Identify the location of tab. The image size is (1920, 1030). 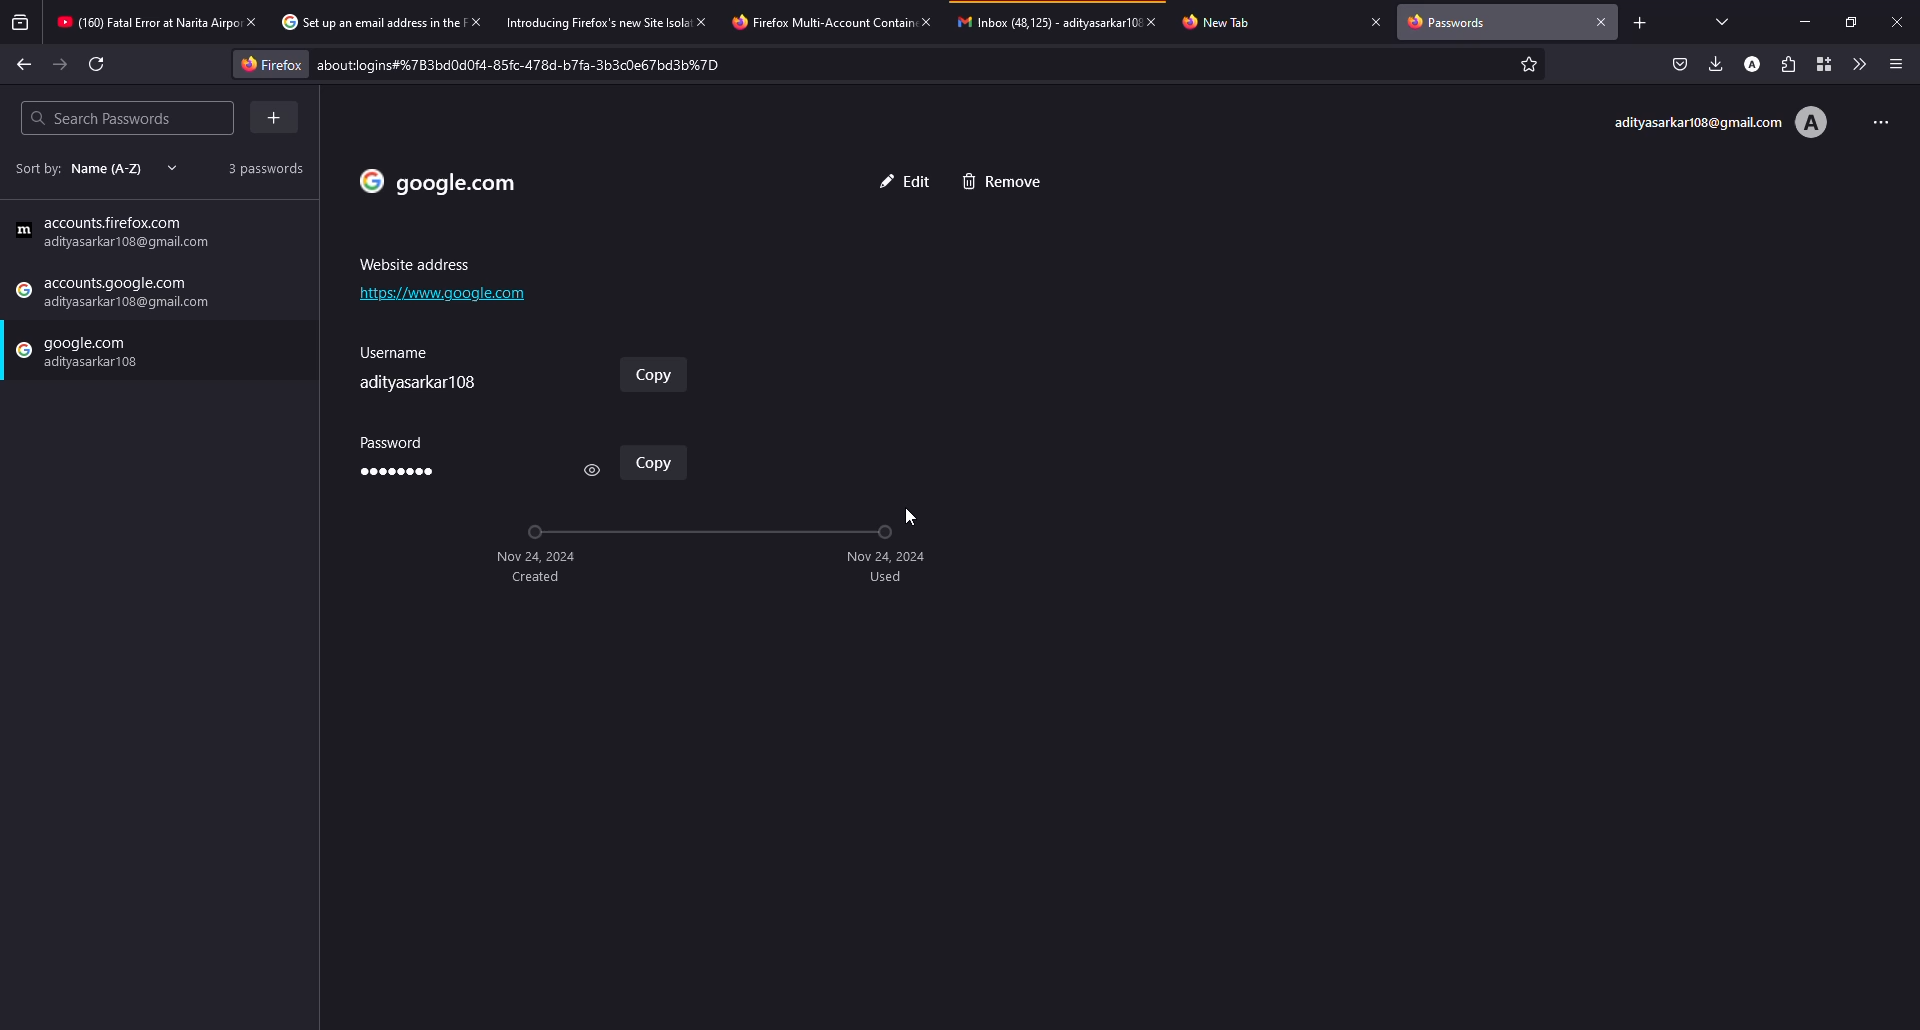
(596, 21).